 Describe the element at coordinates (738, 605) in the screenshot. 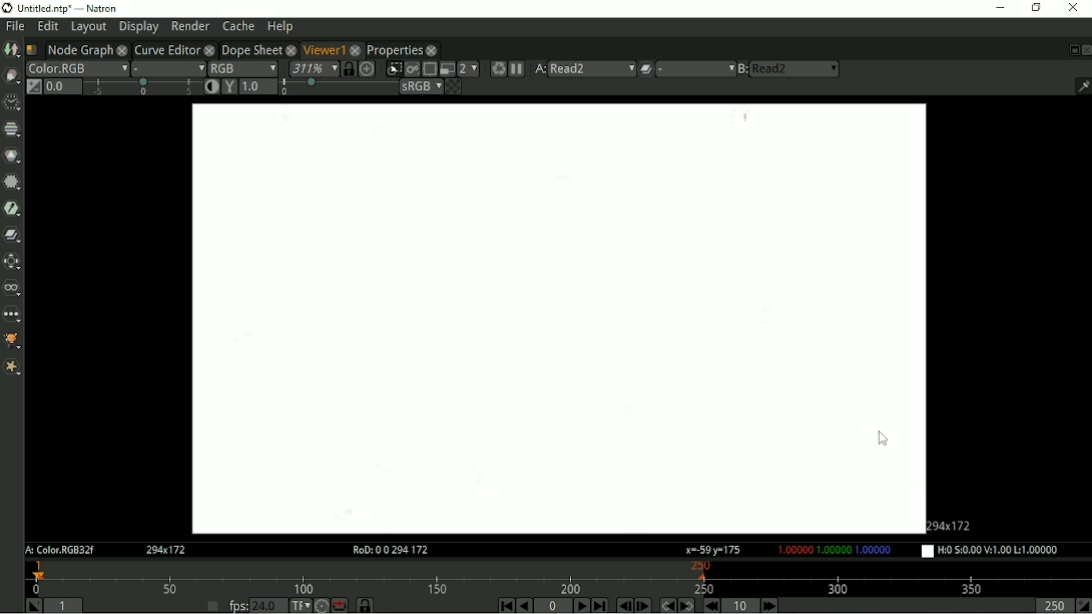

I see `Frame Increment` at that location.